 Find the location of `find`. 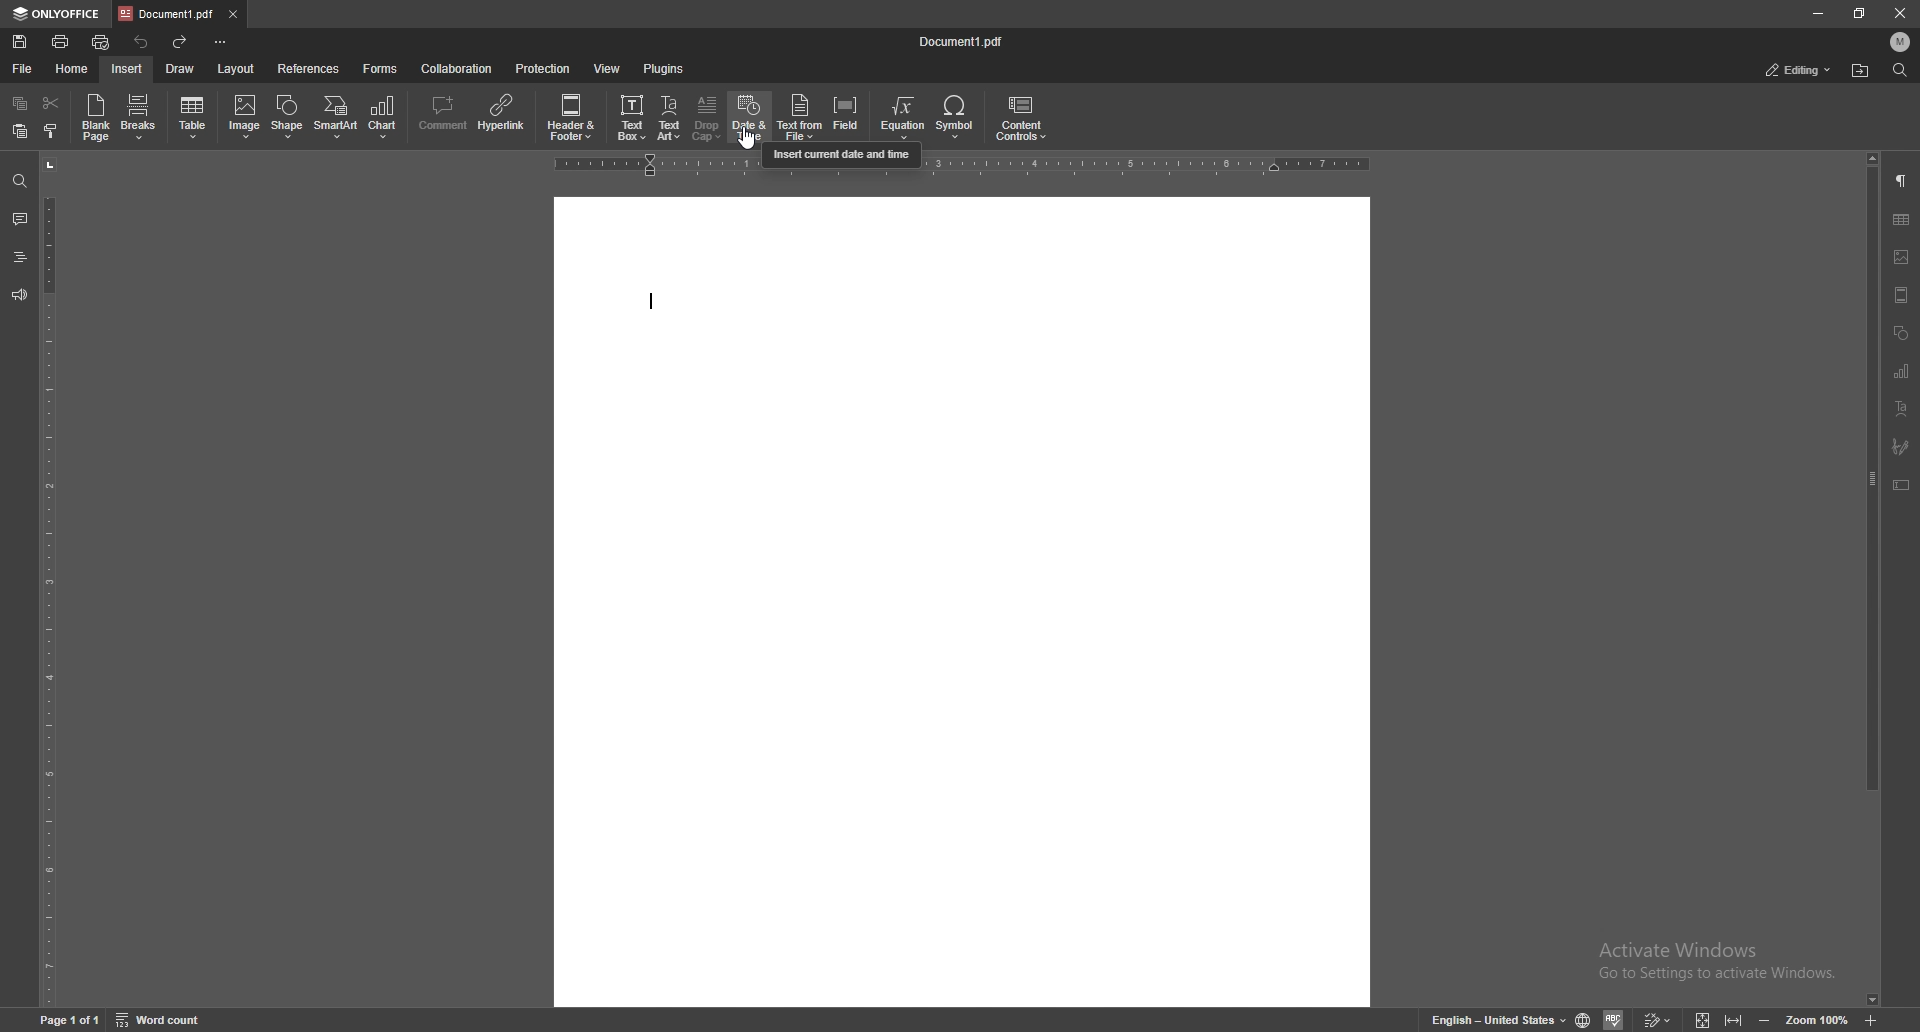

find is located at coordinates (1900, 71).